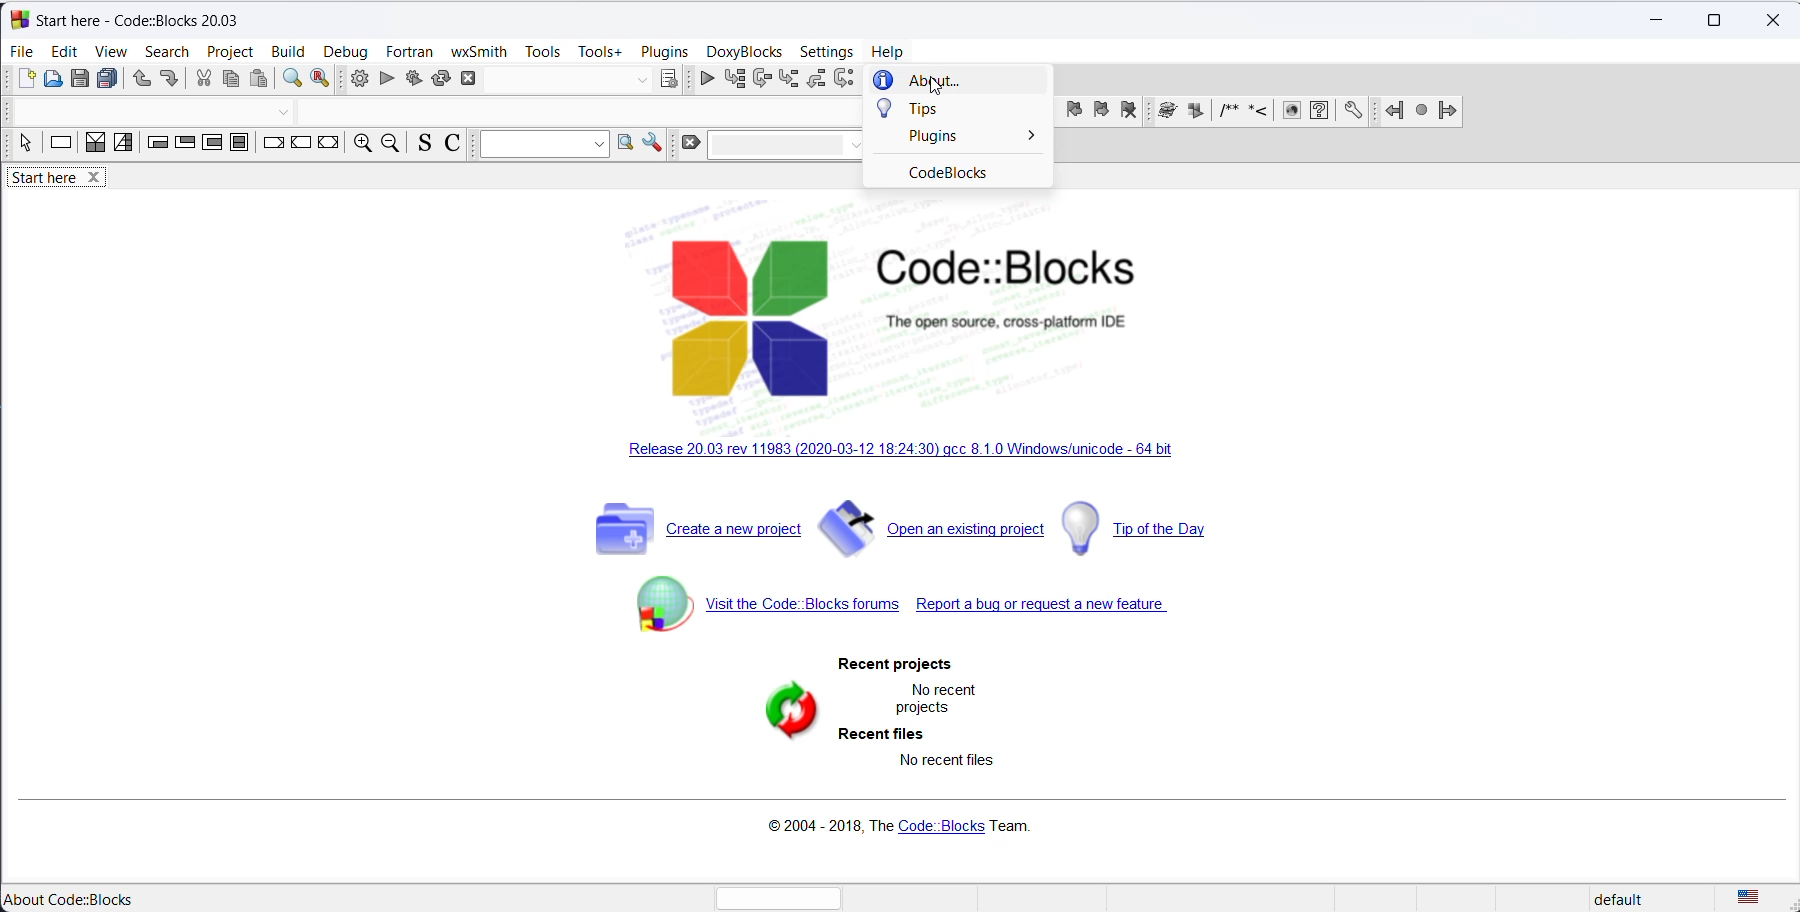 This screenshot has height=912, width=1800. Describe the element at coordinates (1131, 113) in the screenshot. I see `remove bookmark` at that location.